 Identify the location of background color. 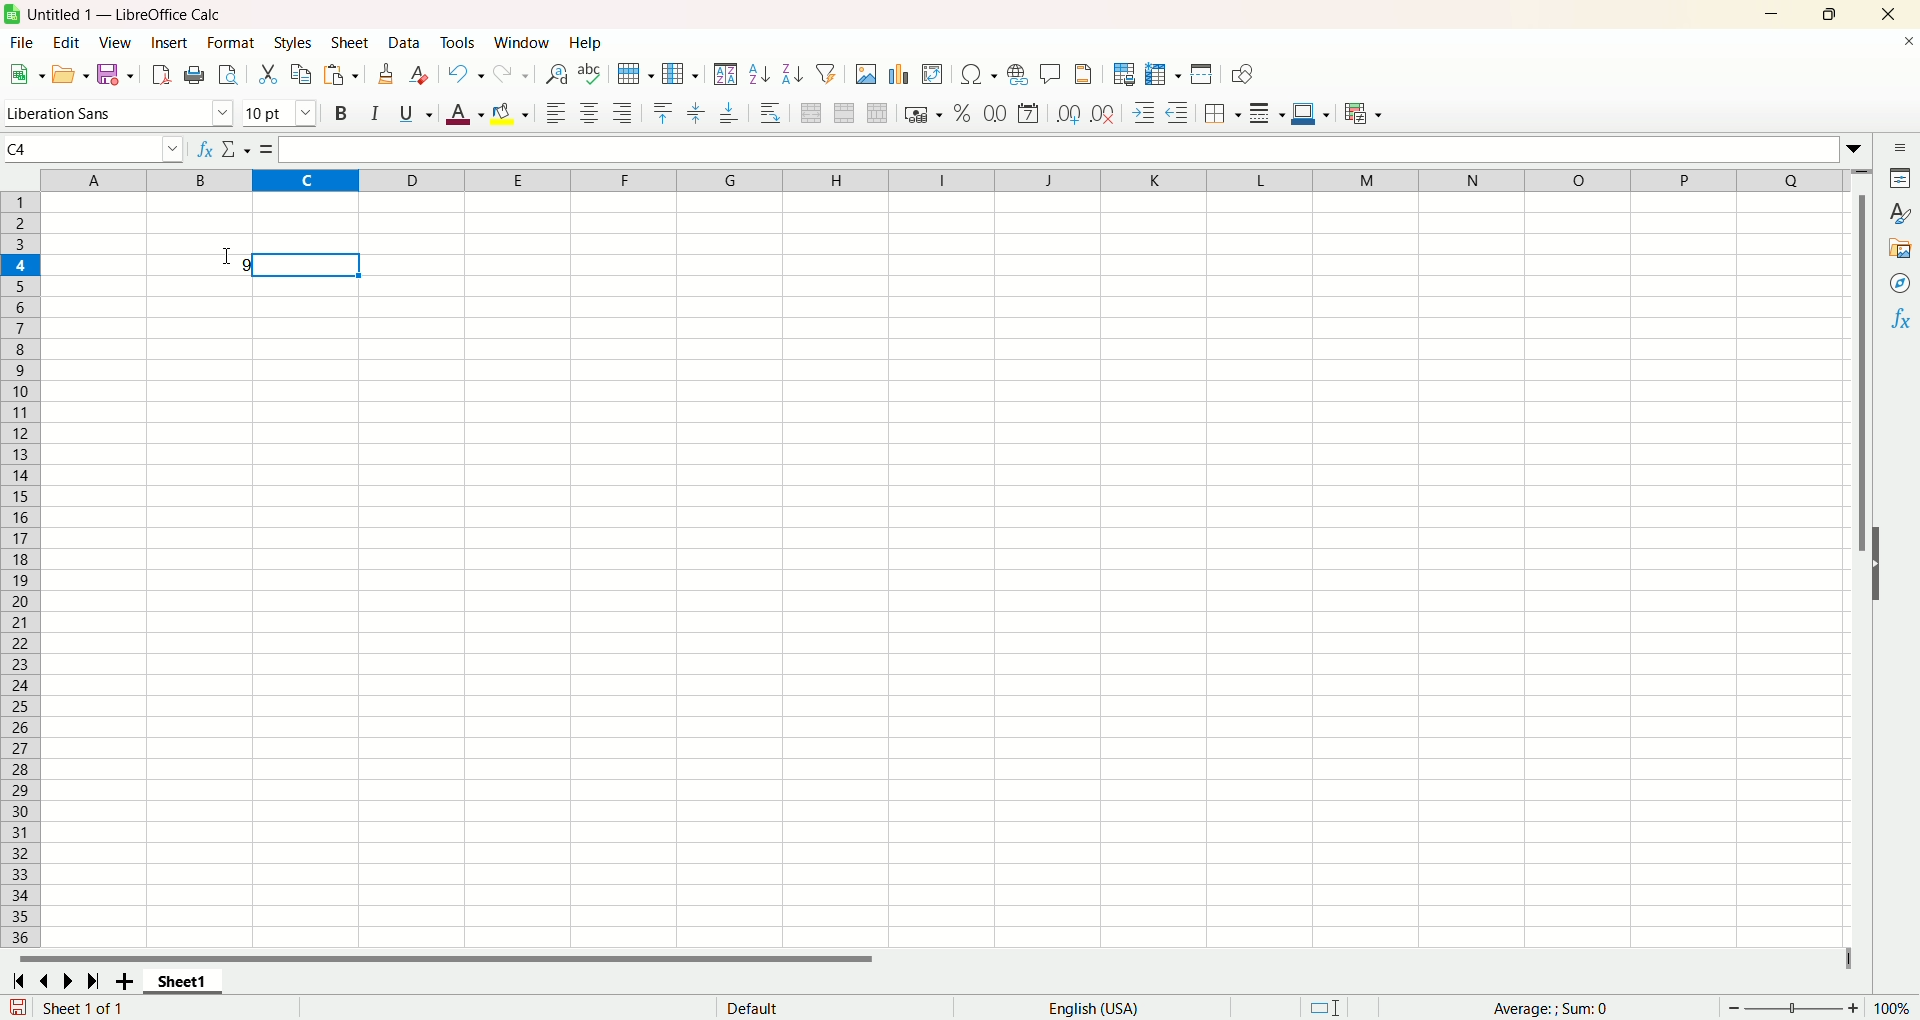
(512, 113).